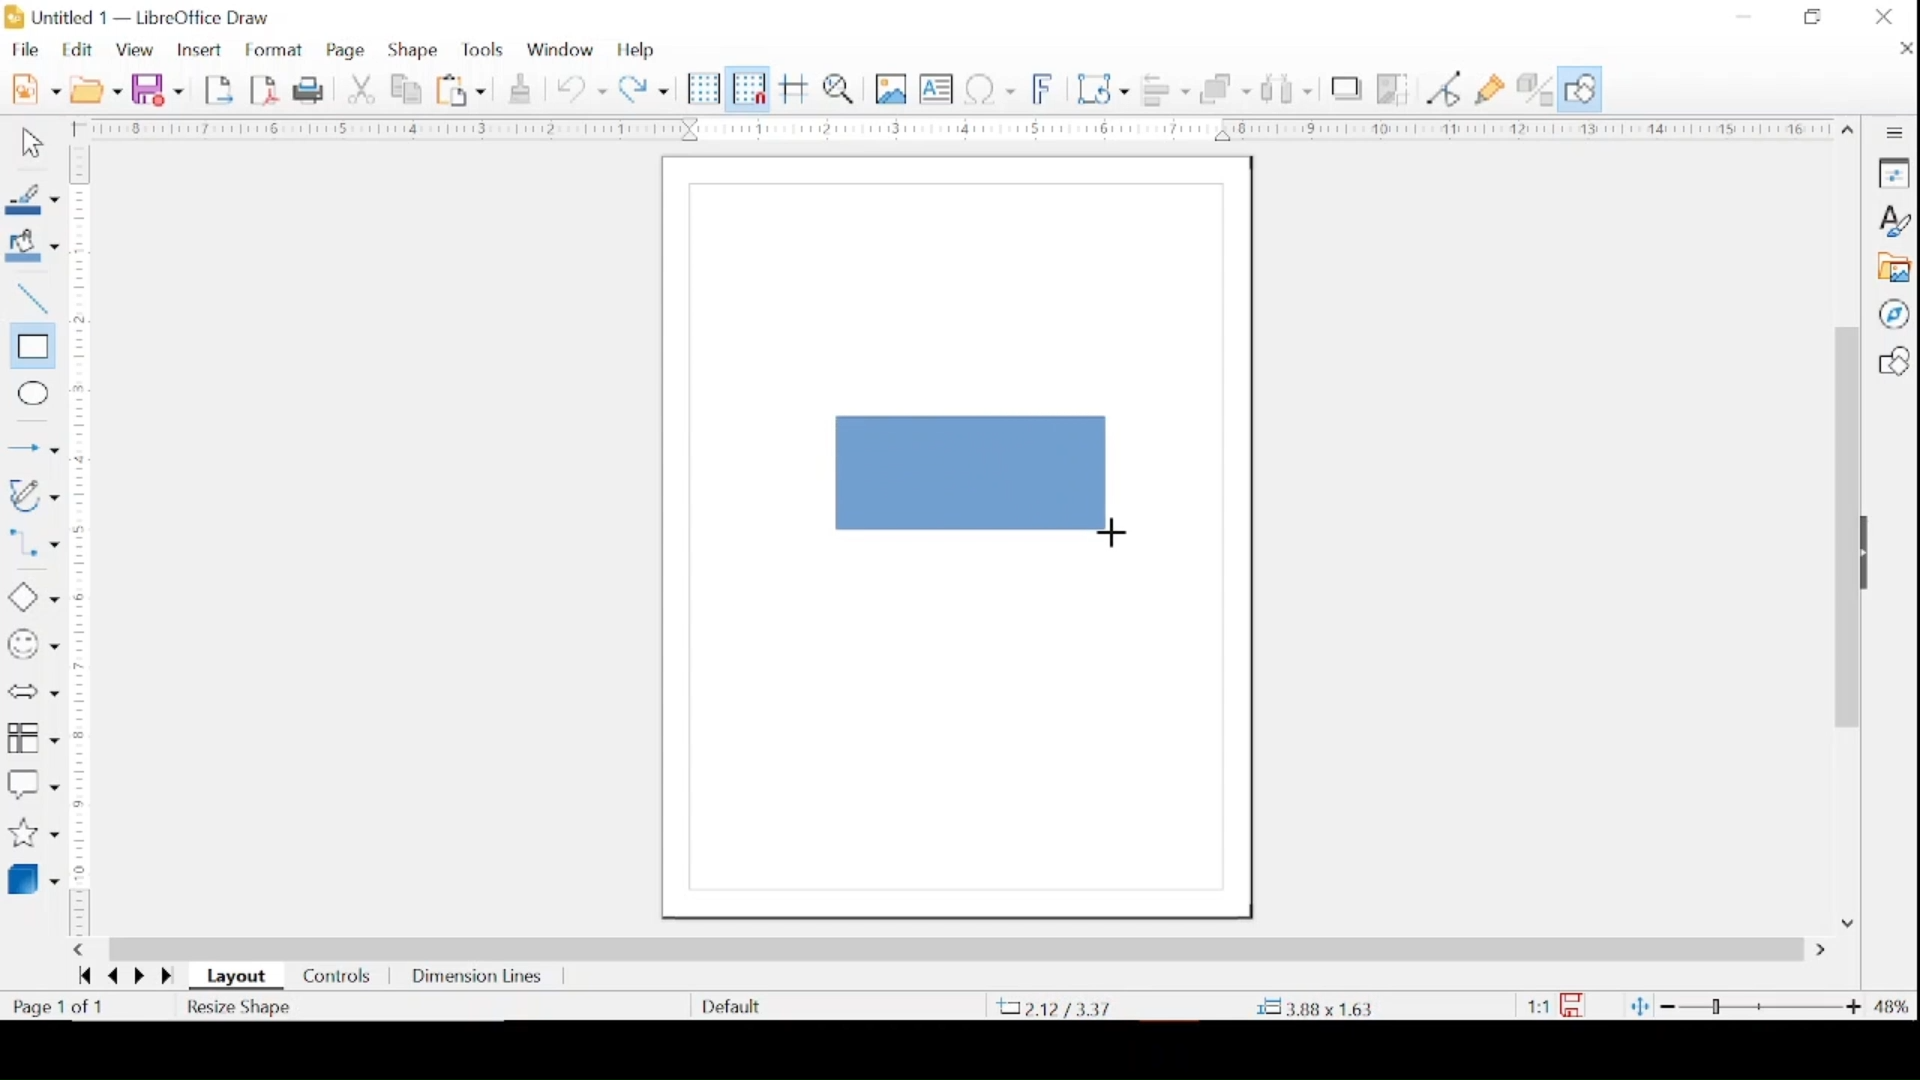 This screenshot has width=1920, height=1080. I want to click on callout shapes, so click(33, 785).